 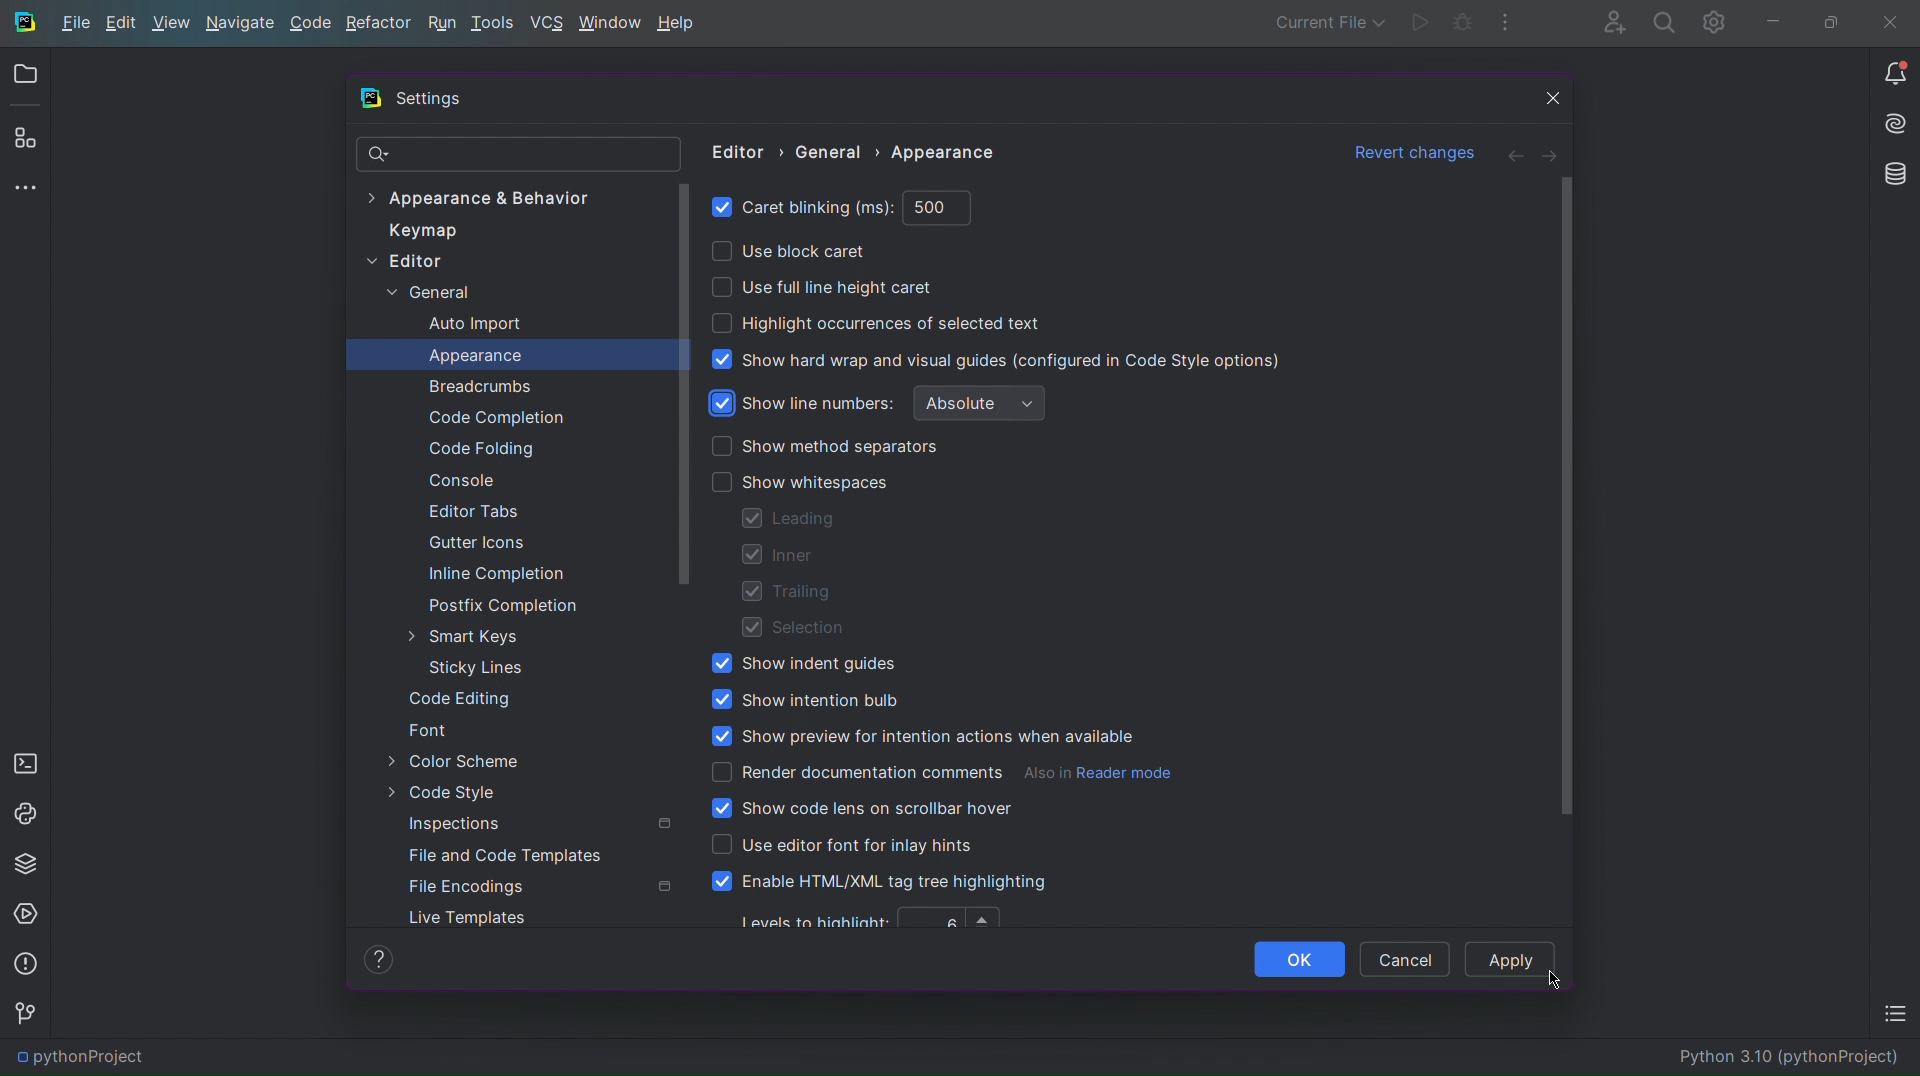 What do you see at coordinates (863, 810) in the screenshot?
I see `Show code lens on scrollbar hover` at bounding box center [863, 810].